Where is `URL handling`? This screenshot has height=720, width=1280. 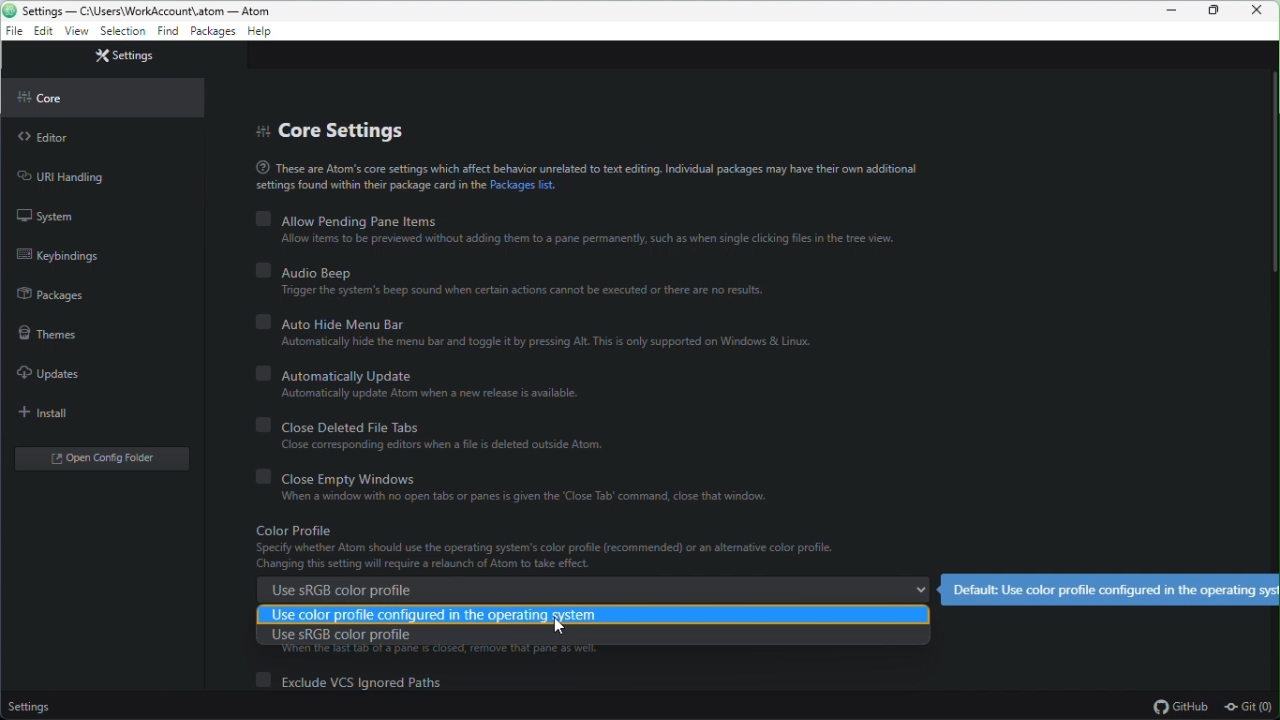
URL handling is located at coordinates (72, 177).